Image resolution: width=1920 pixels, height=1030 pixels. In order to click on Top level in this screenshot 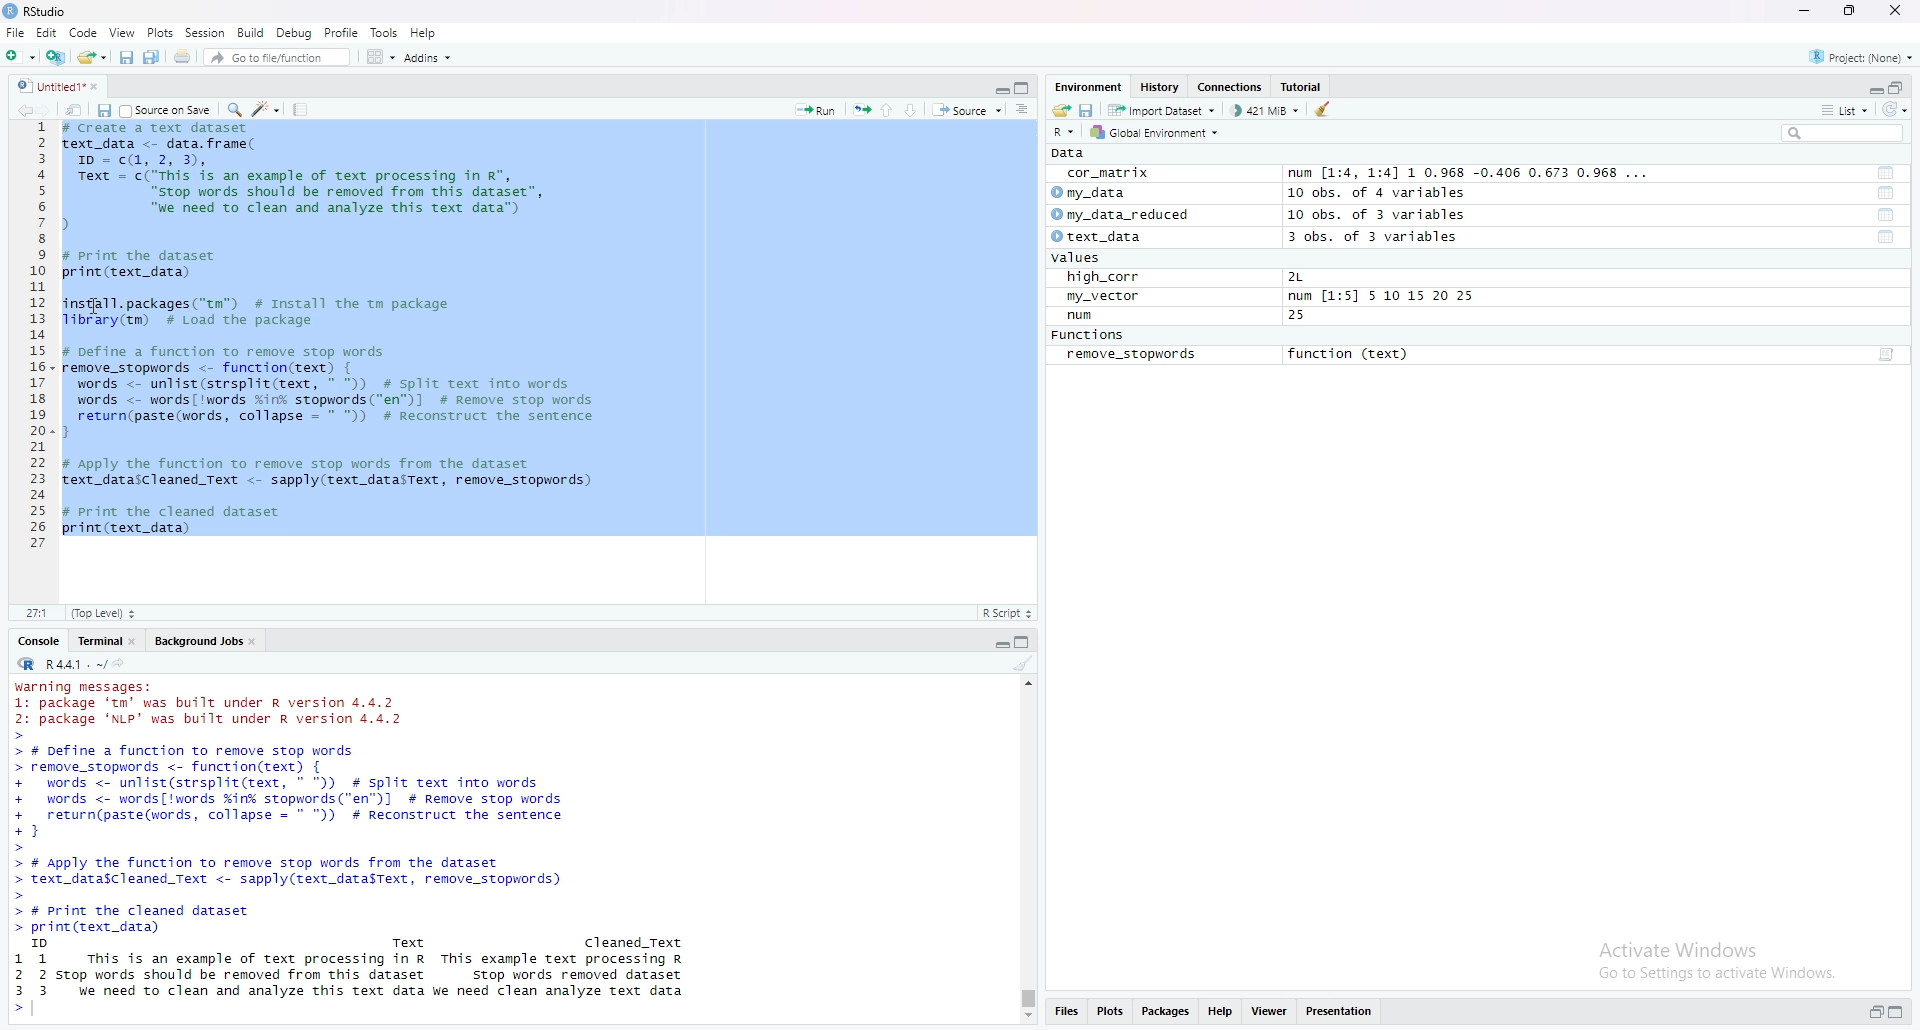, I will do `click(104, 612)`.